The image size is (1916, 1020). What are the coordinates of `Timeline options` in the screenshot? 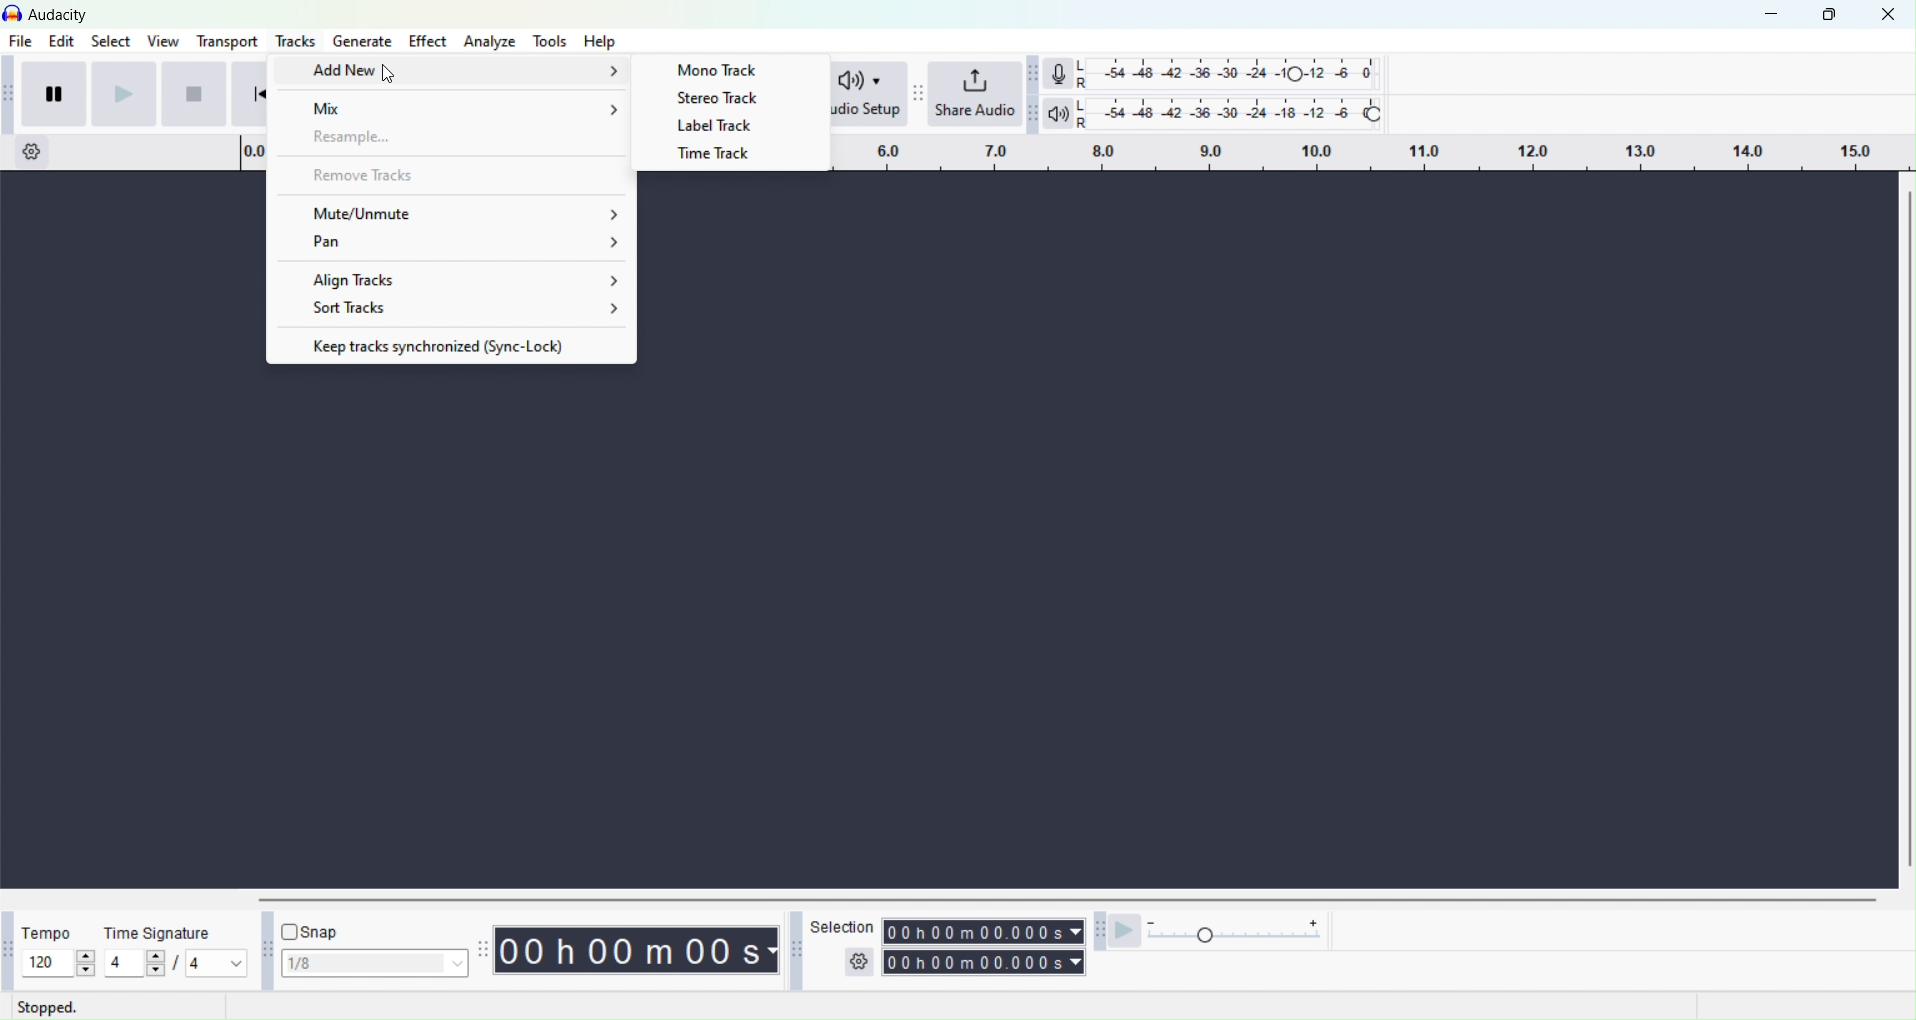 It's located at (28, 151).